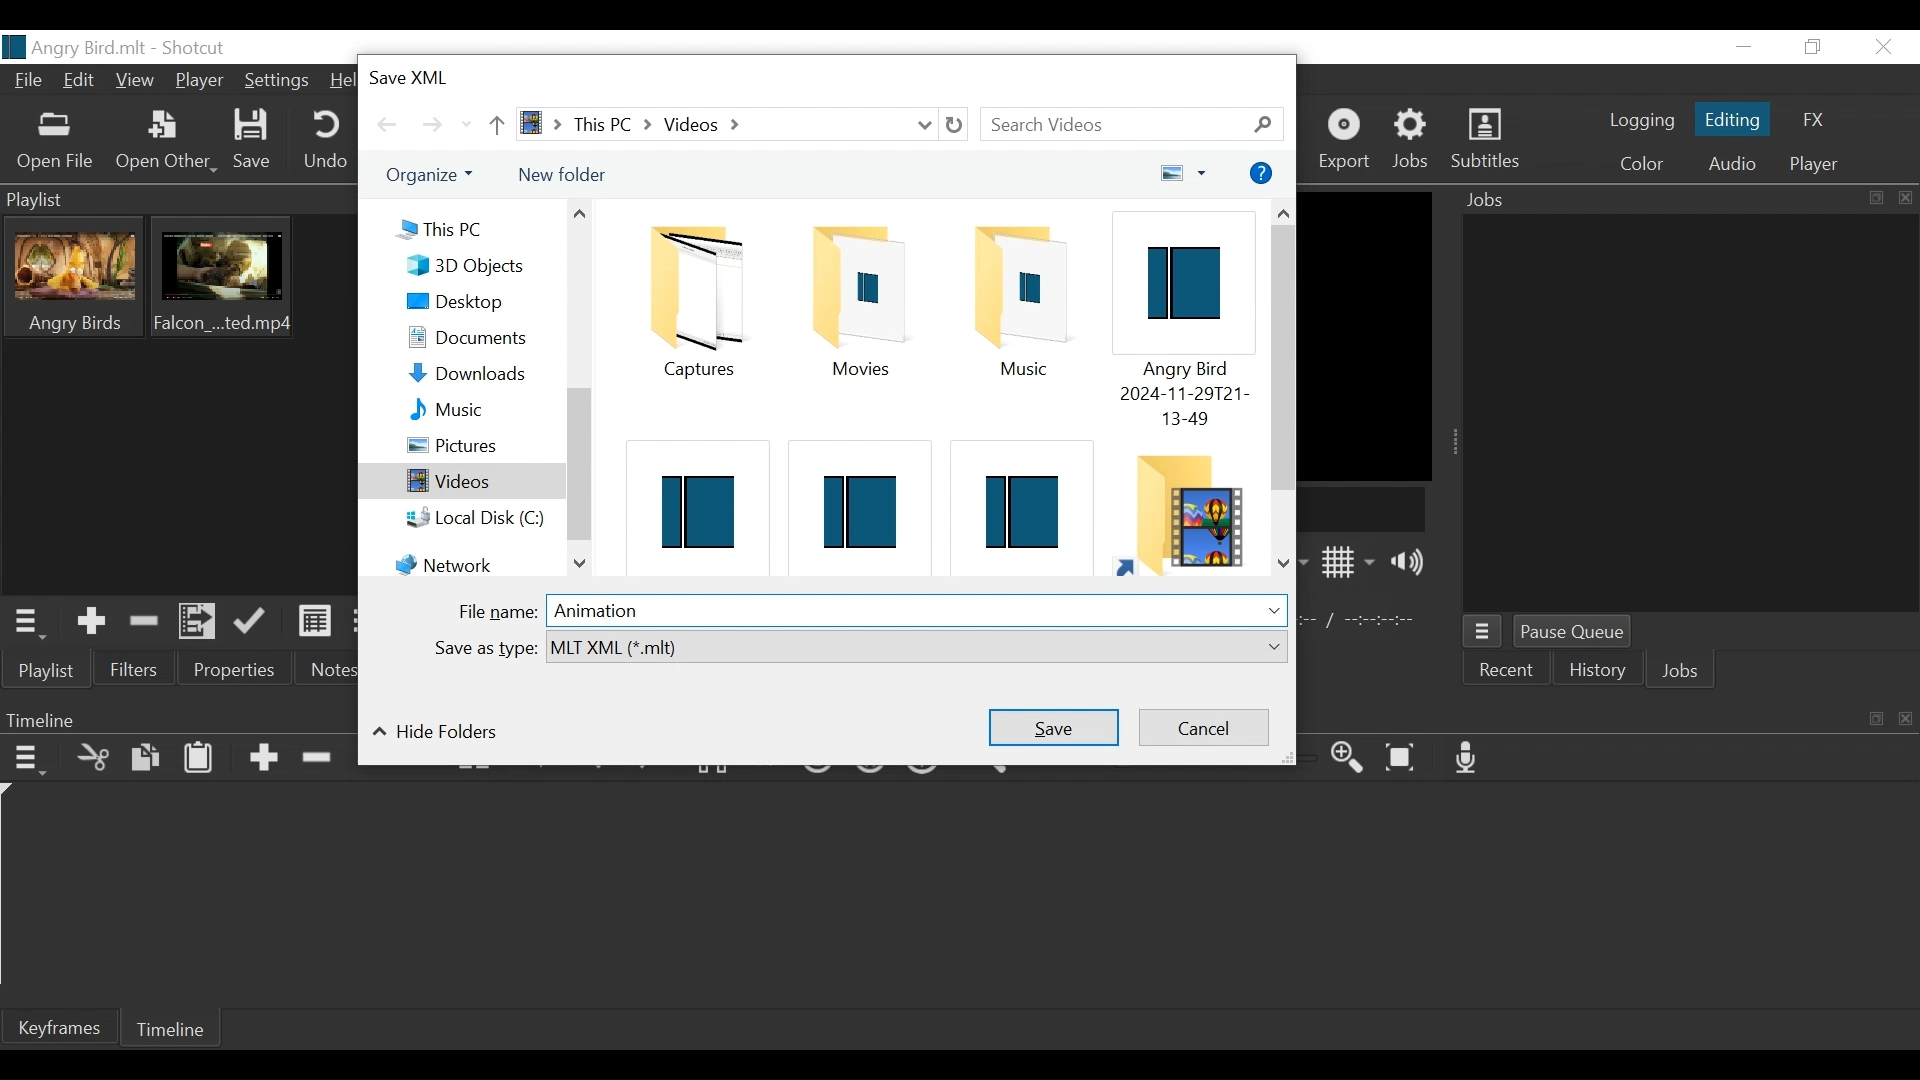  Describe the element at coordinates (461, 481) in the screenshot. I see `Videos` at that location.